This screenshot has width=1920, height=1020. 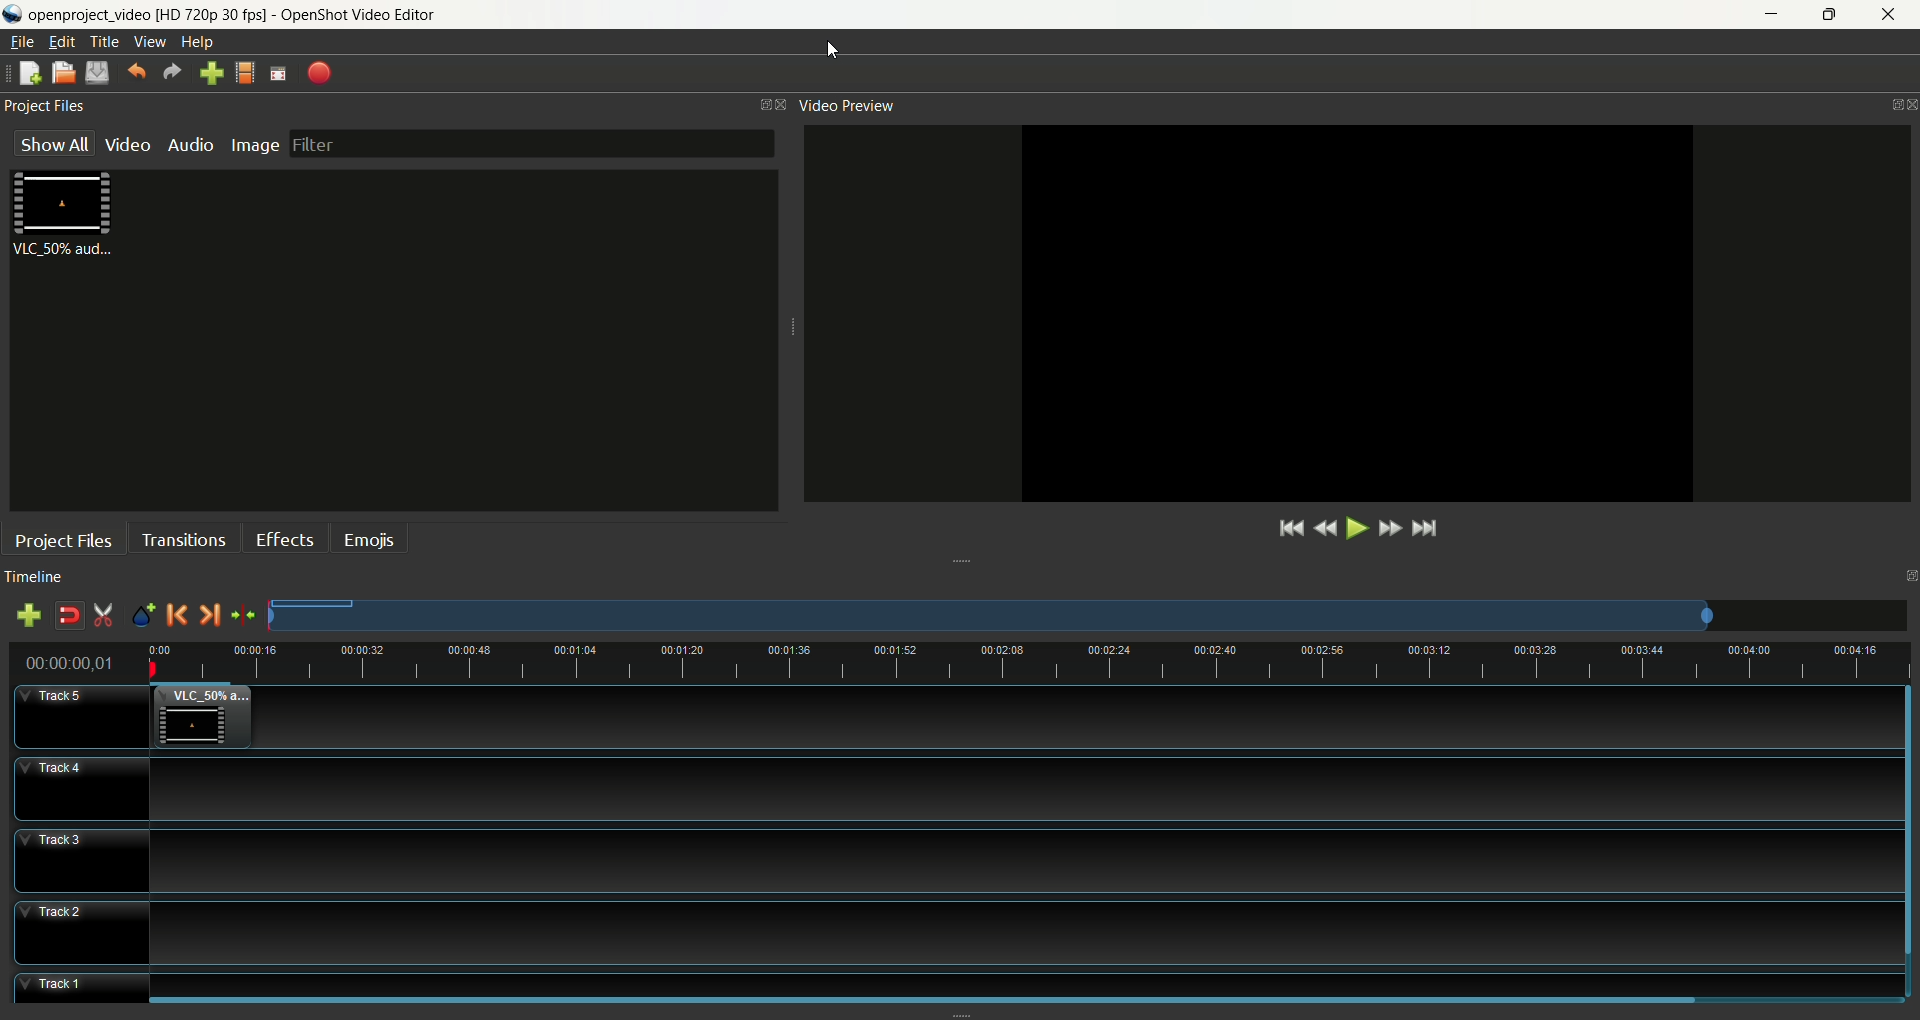 I want to click on maximize, so click(x=753, y=106).